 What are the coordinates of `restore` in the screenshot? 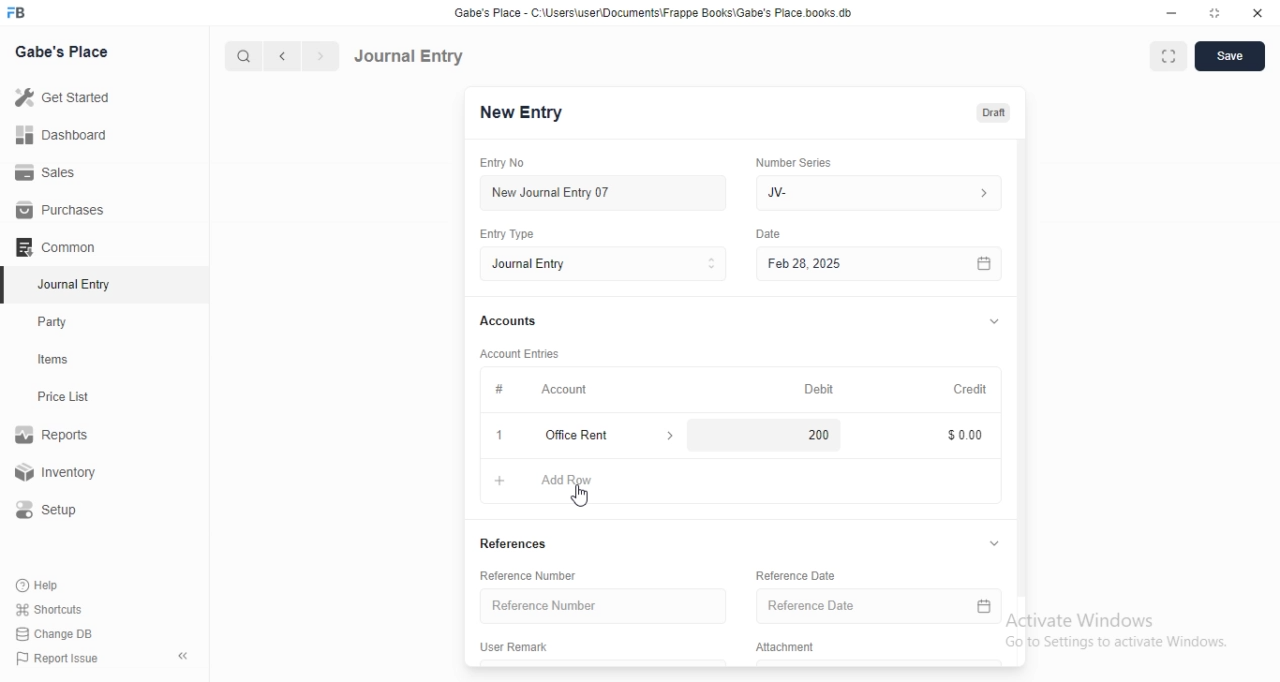 It's located at (1213, 12).